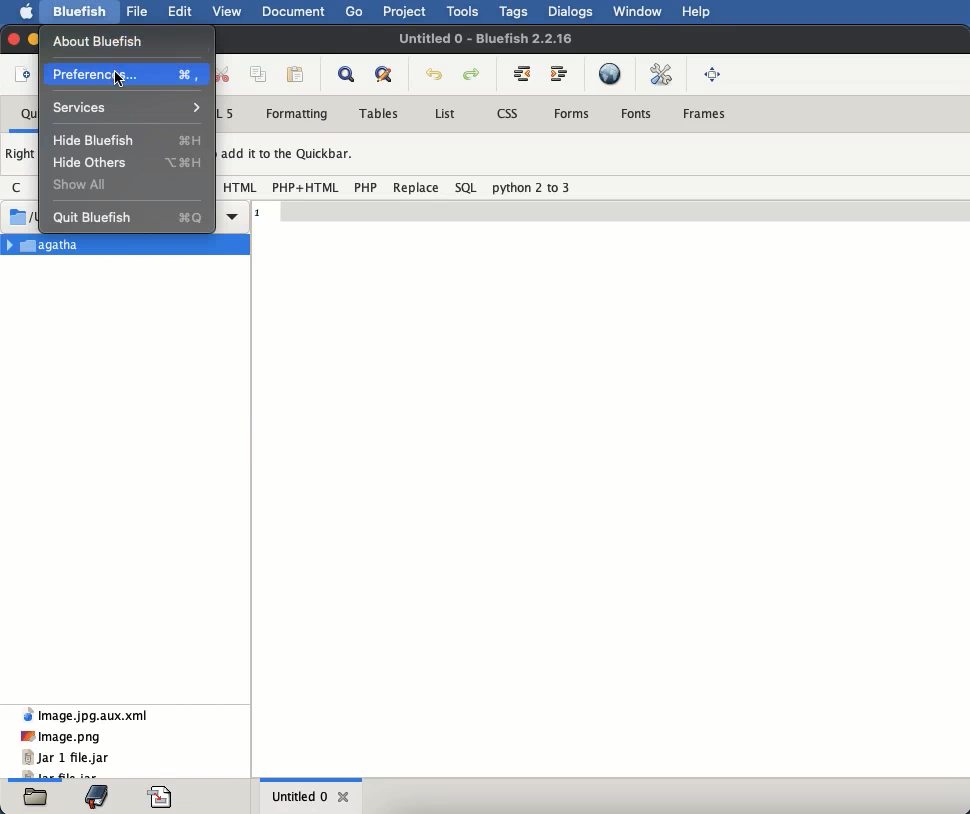  What do you see at coordinates (85, 713) in the screenshot?
I see `xml` at bounding box center [85, 713].